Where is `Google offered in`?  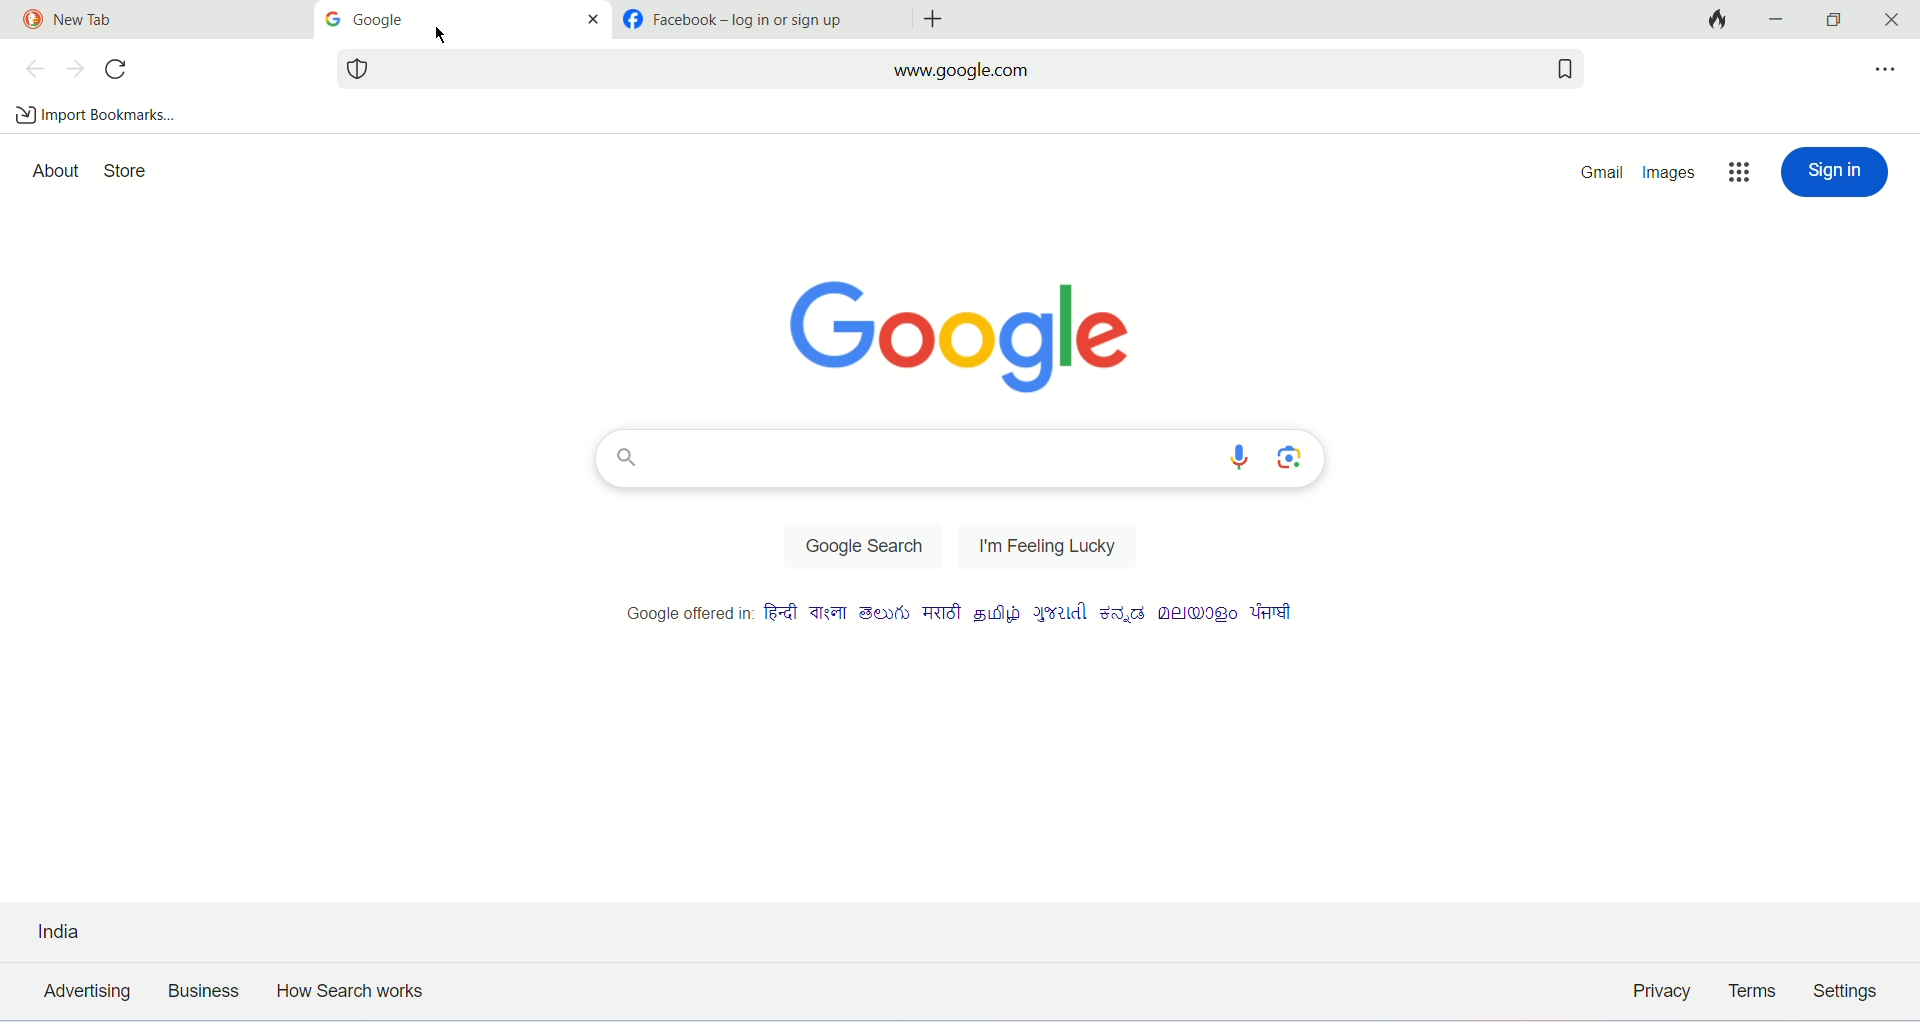
Google offered in is located at coordinates (957, 615).